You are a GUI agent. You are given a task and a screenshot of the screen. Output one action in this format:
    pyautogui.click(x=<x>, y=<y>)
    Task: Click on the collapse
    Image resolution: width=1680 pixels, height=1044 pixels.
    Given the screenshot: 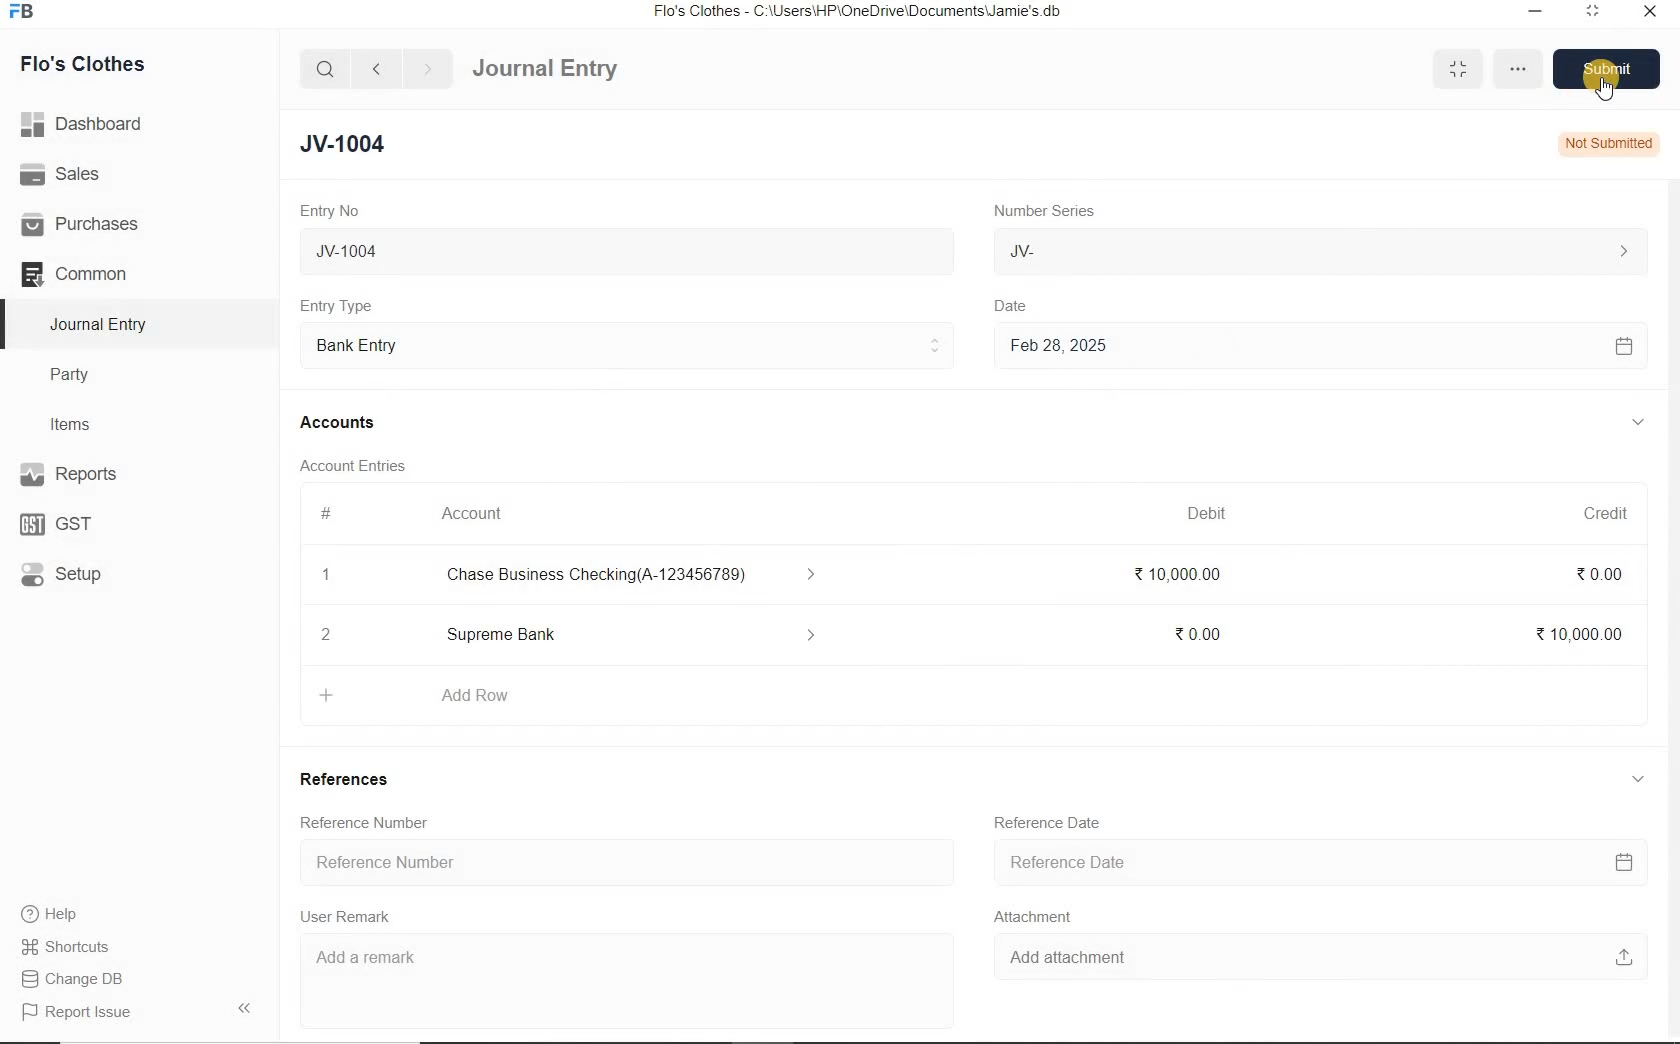 What is the action you would take?
    pyautogui.click(x=1634, y=776)
    